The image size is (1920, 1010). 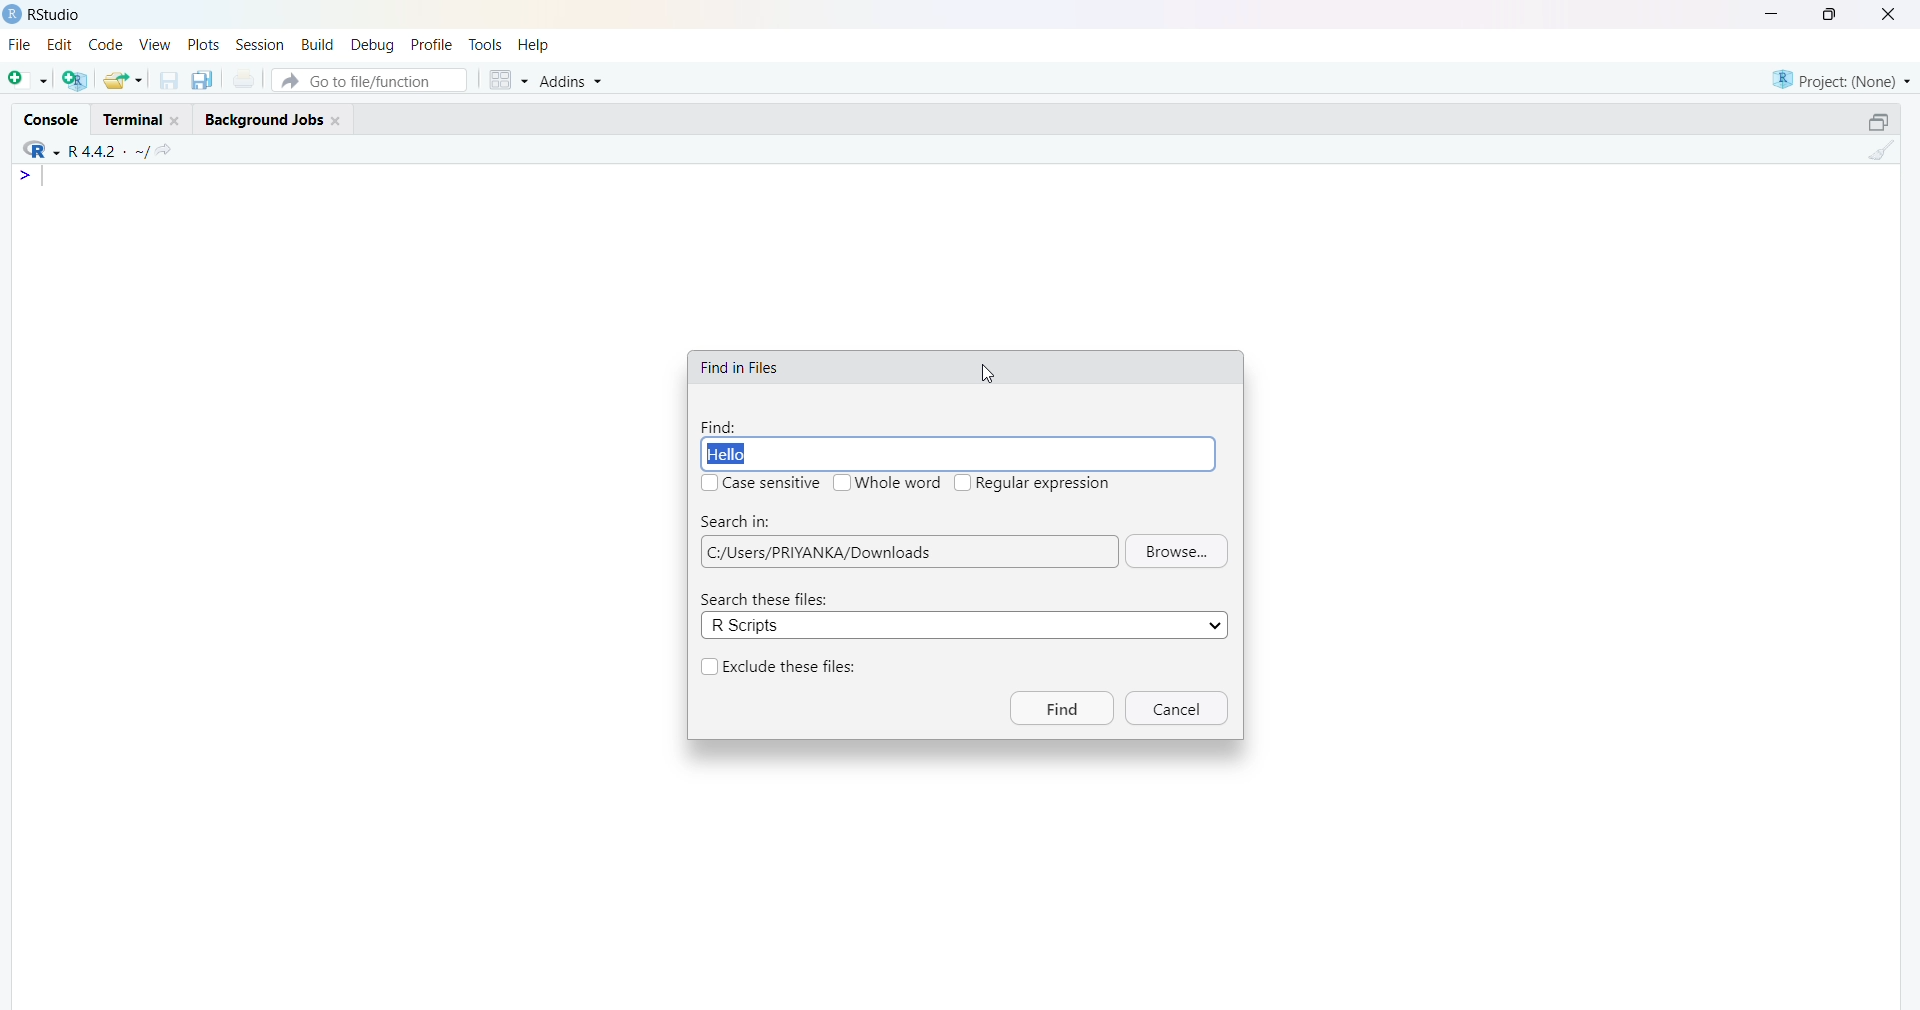 I want to click on Browse, so click(x=1176, y=550).